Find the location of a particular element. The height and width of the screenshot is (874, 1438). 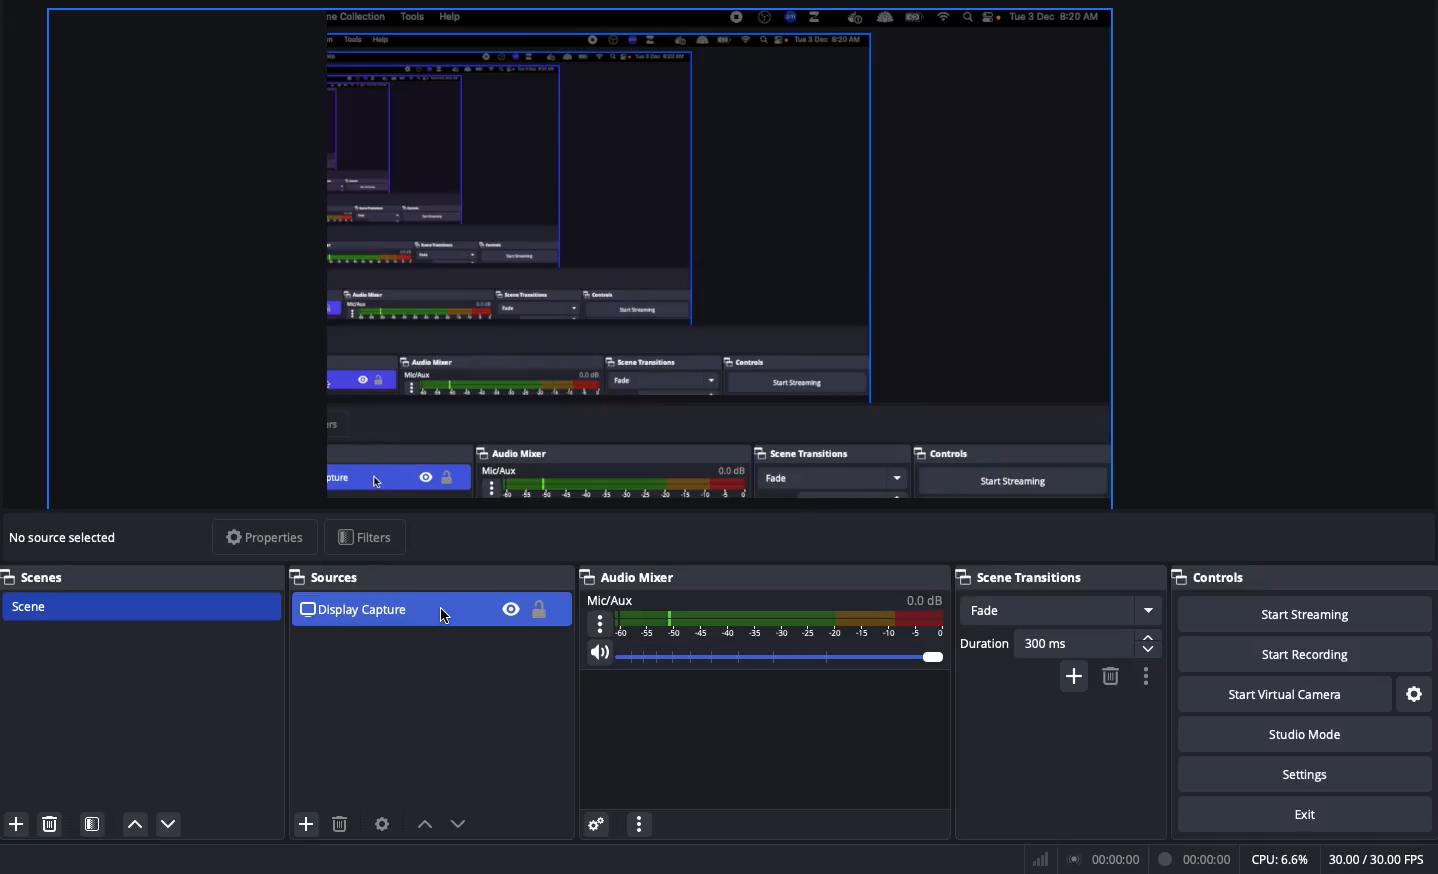

Filters is located at coordinates (364, 536).